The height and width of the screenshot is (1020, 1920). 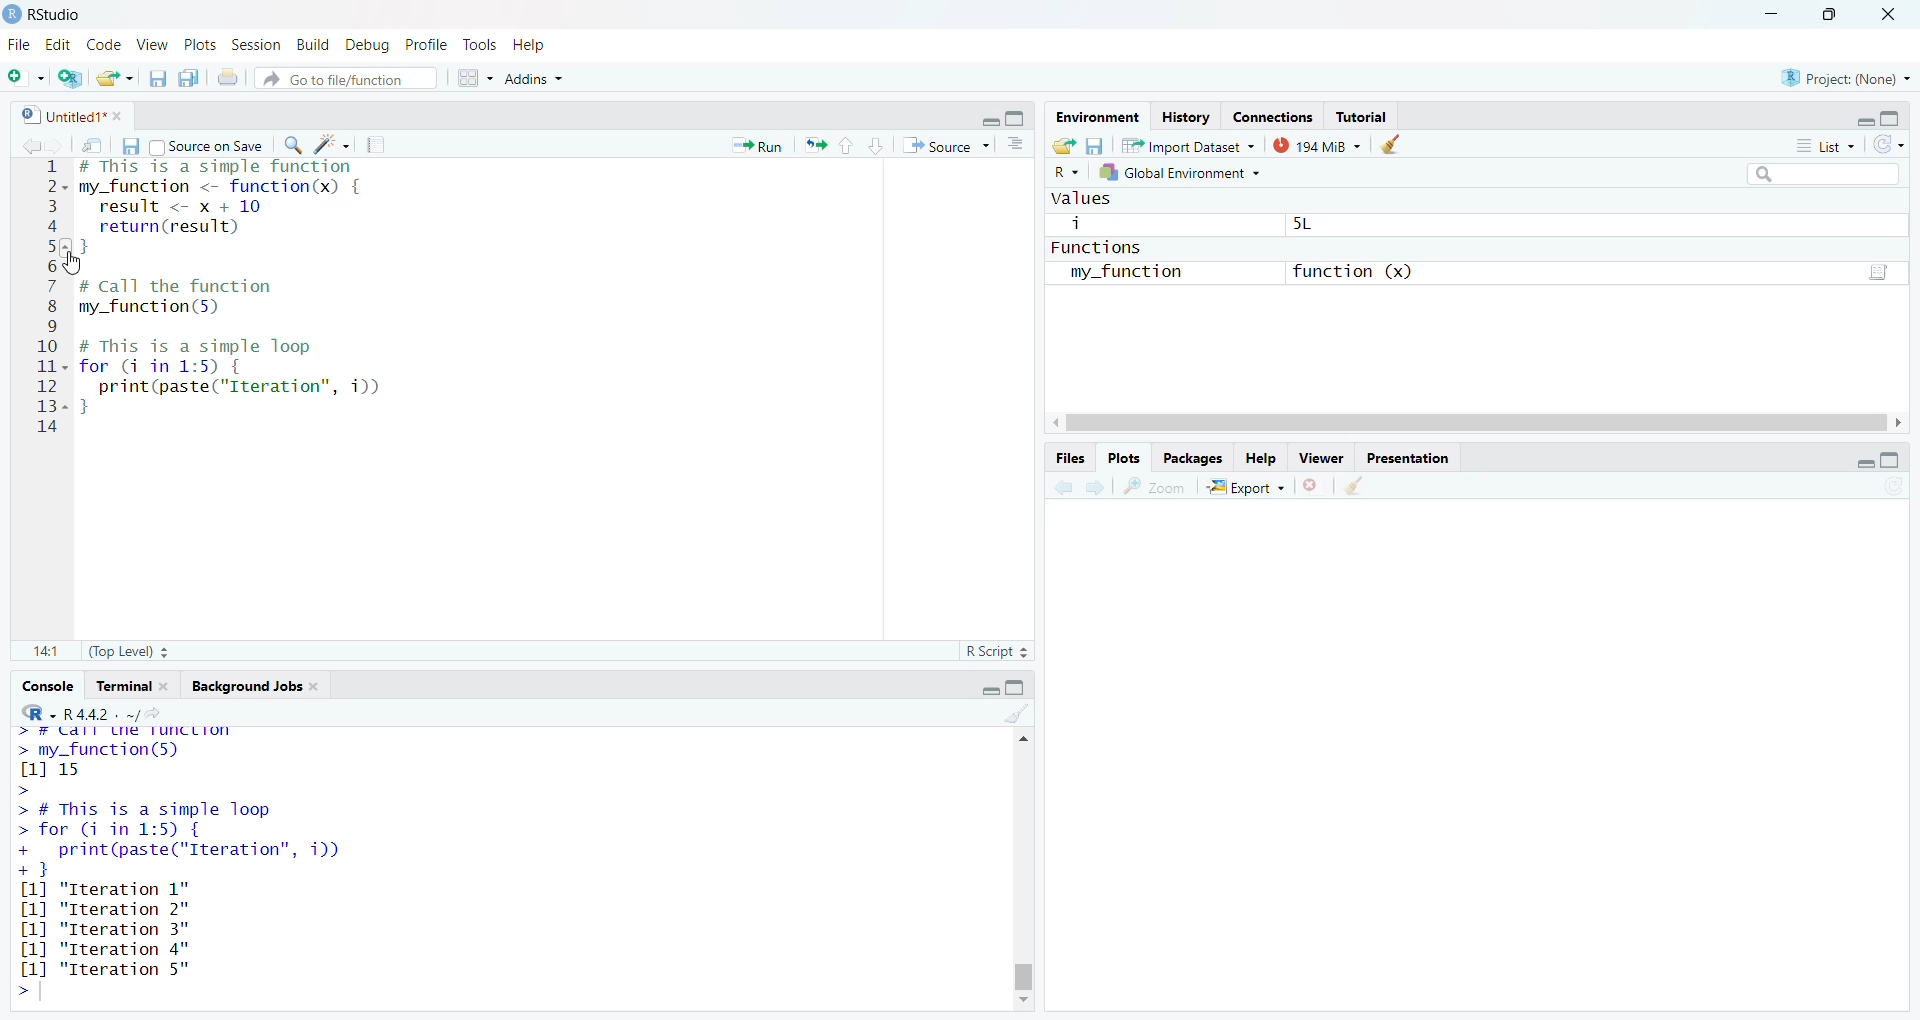 I want to click on session, so click(x=254, y=42).